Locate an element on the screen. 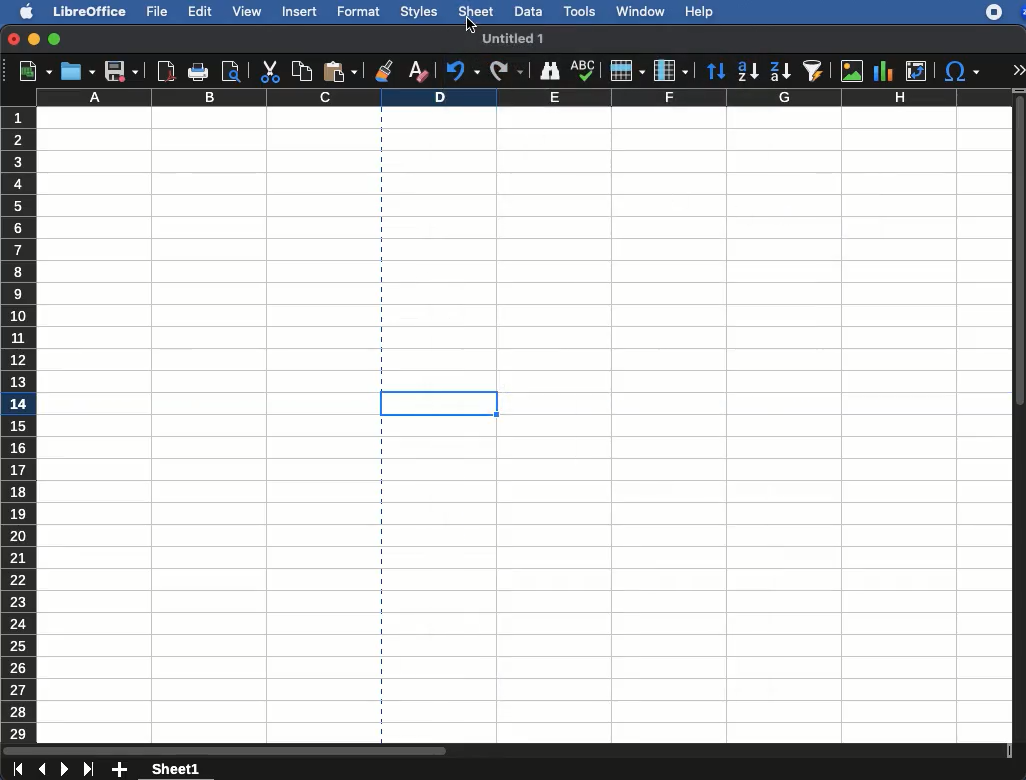  sort is located at coordinates (717, 70).